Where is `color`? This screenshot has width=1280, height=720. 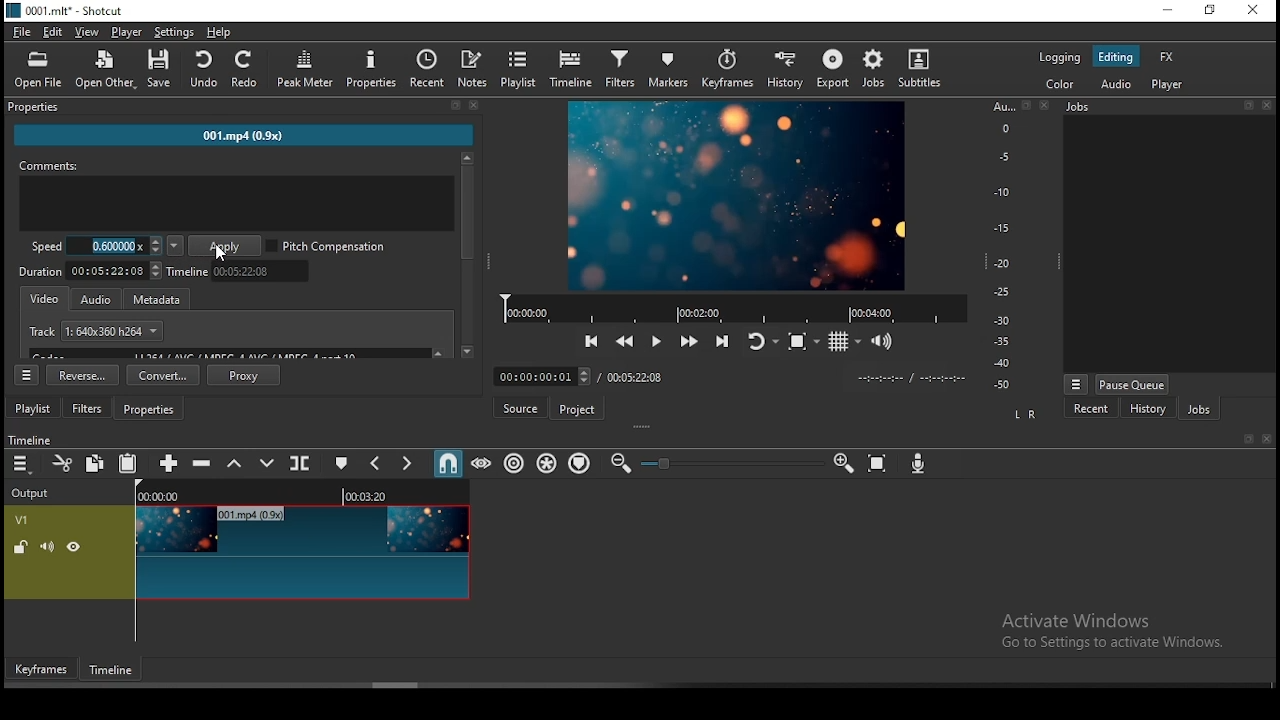
color is located at coordinates (1061, 83).